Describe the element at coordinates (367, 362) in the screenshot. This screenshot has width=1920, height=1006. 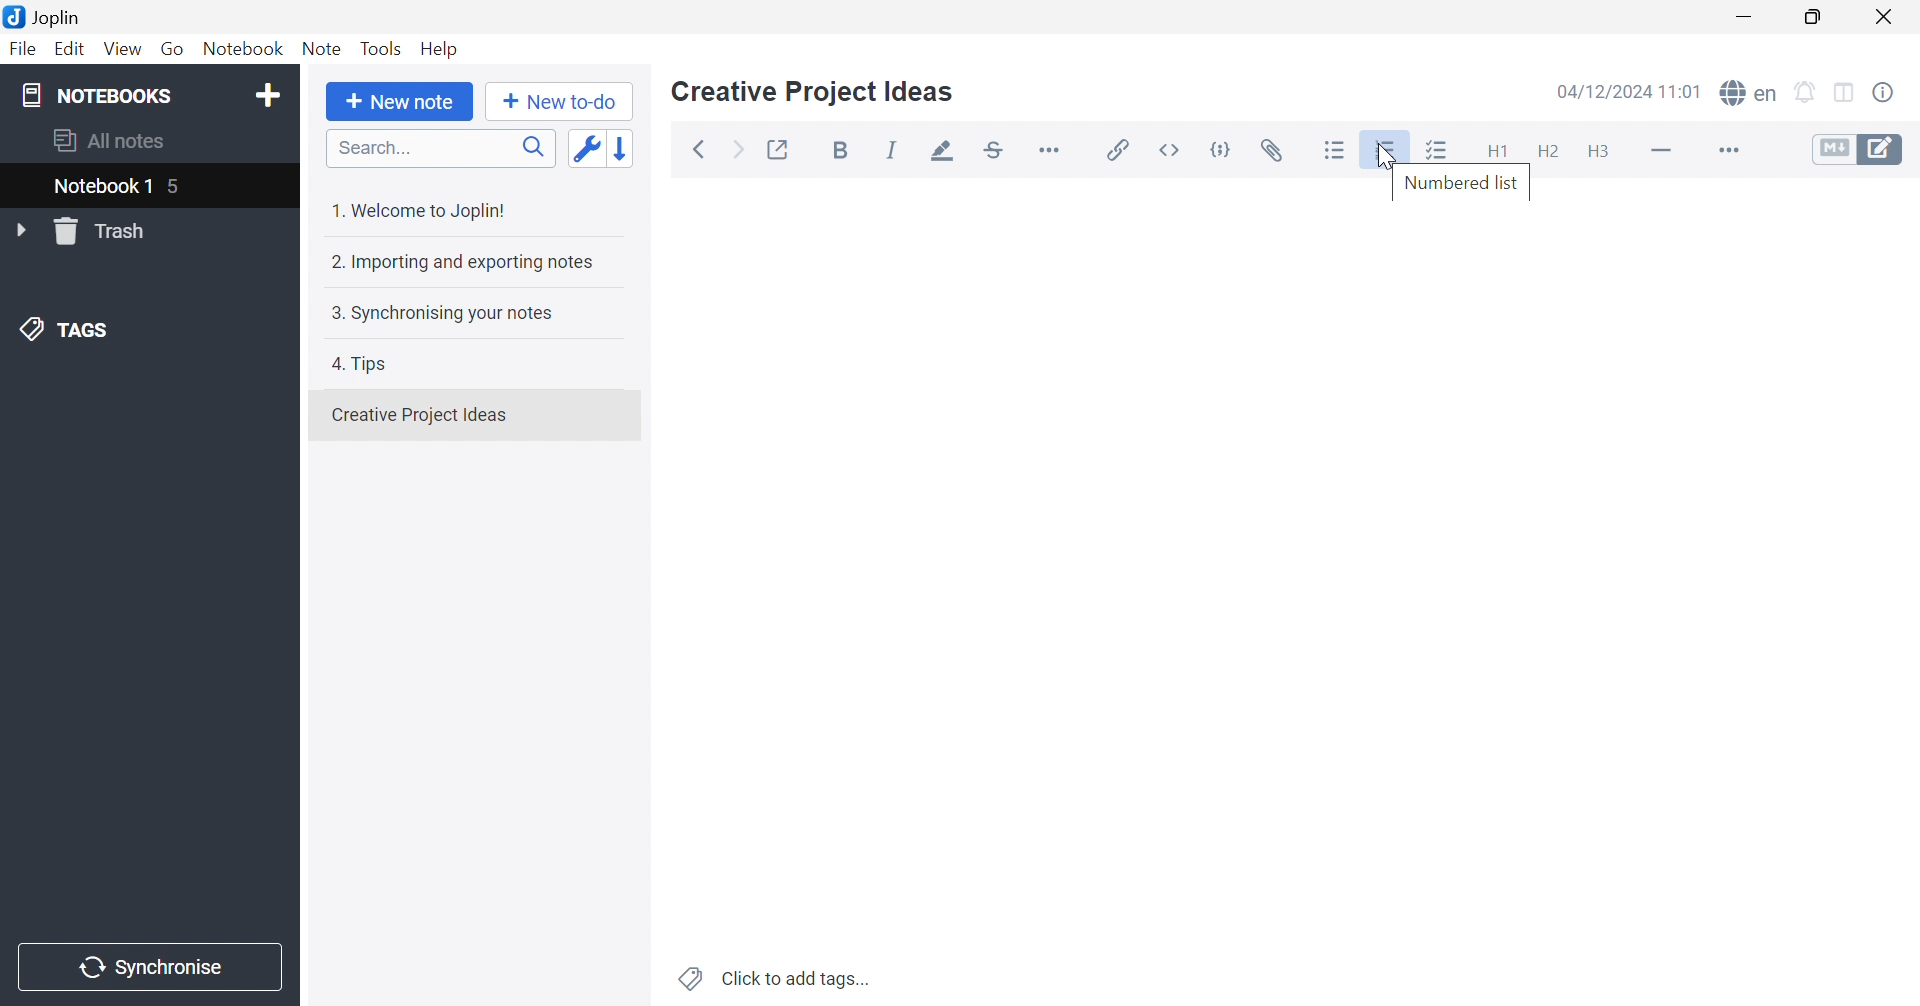
I see `4. Tips` at that location.